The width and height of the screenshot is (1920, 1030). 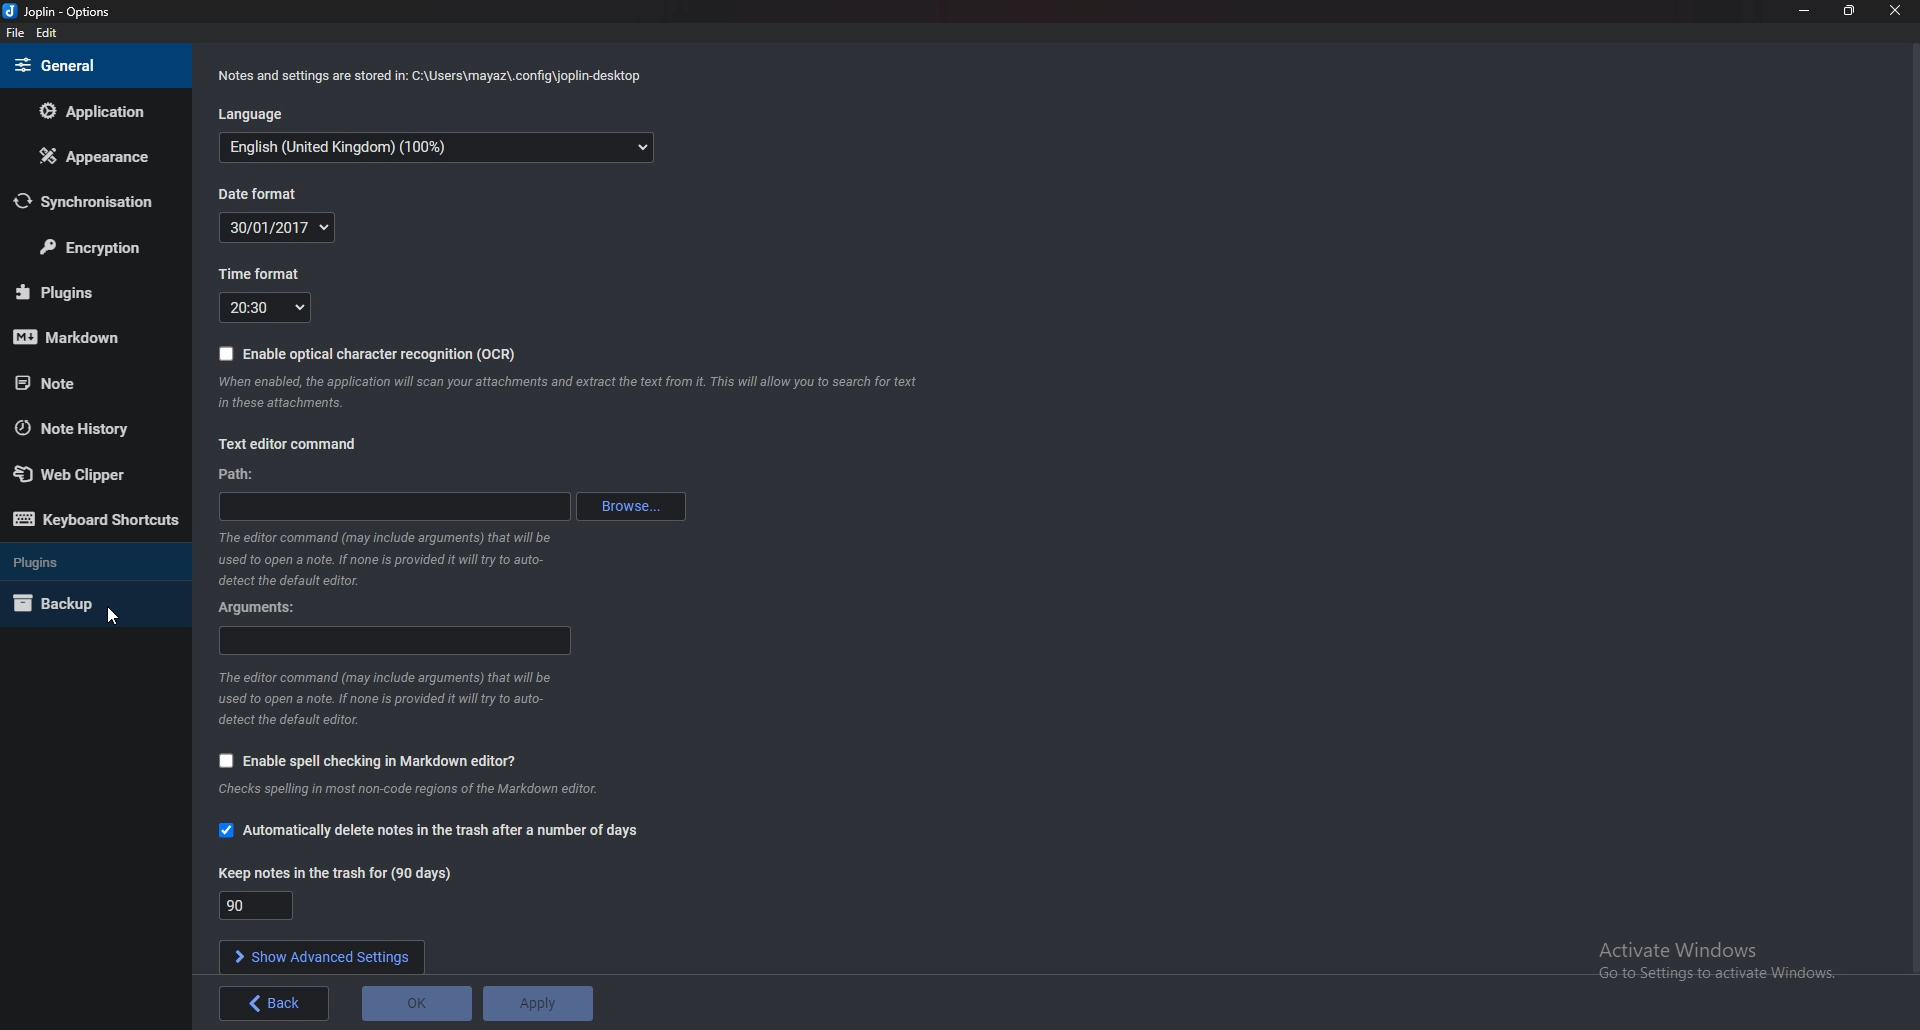 I want to click on Plugins, so click(x=75, y=294).